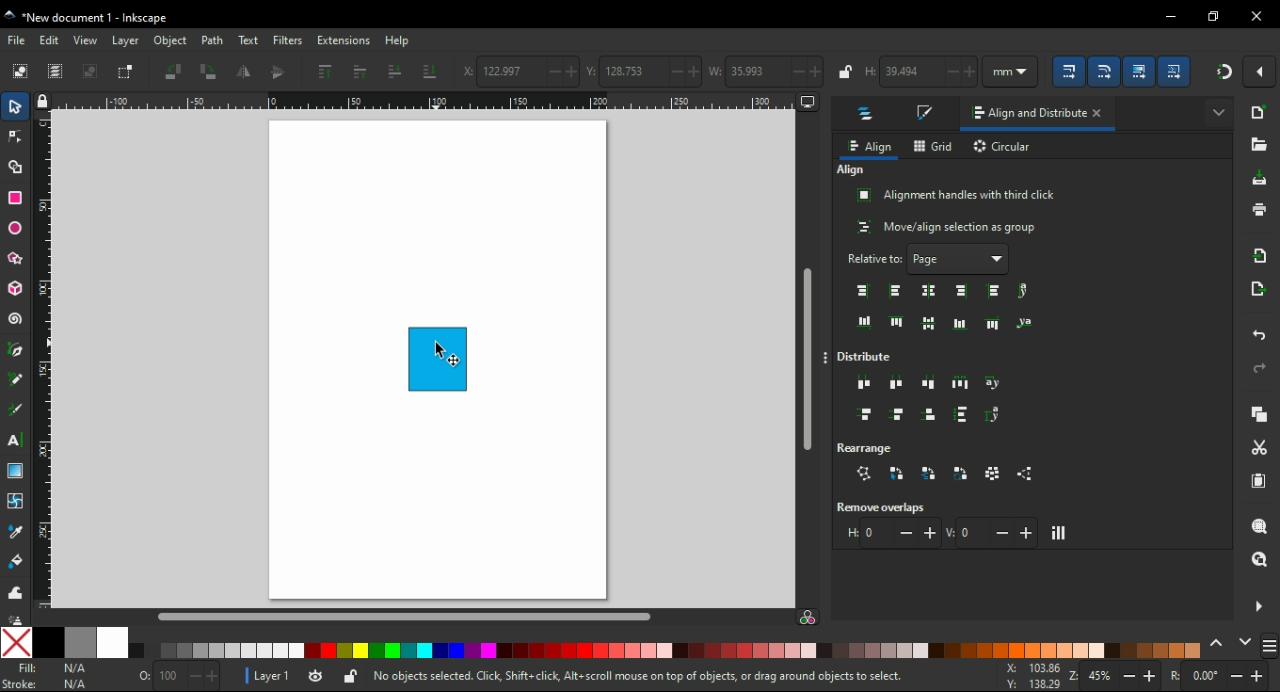  What do you see at coordinates (394, 70) in the screenshot?
I see `lower` at bounding box center [394, 70].